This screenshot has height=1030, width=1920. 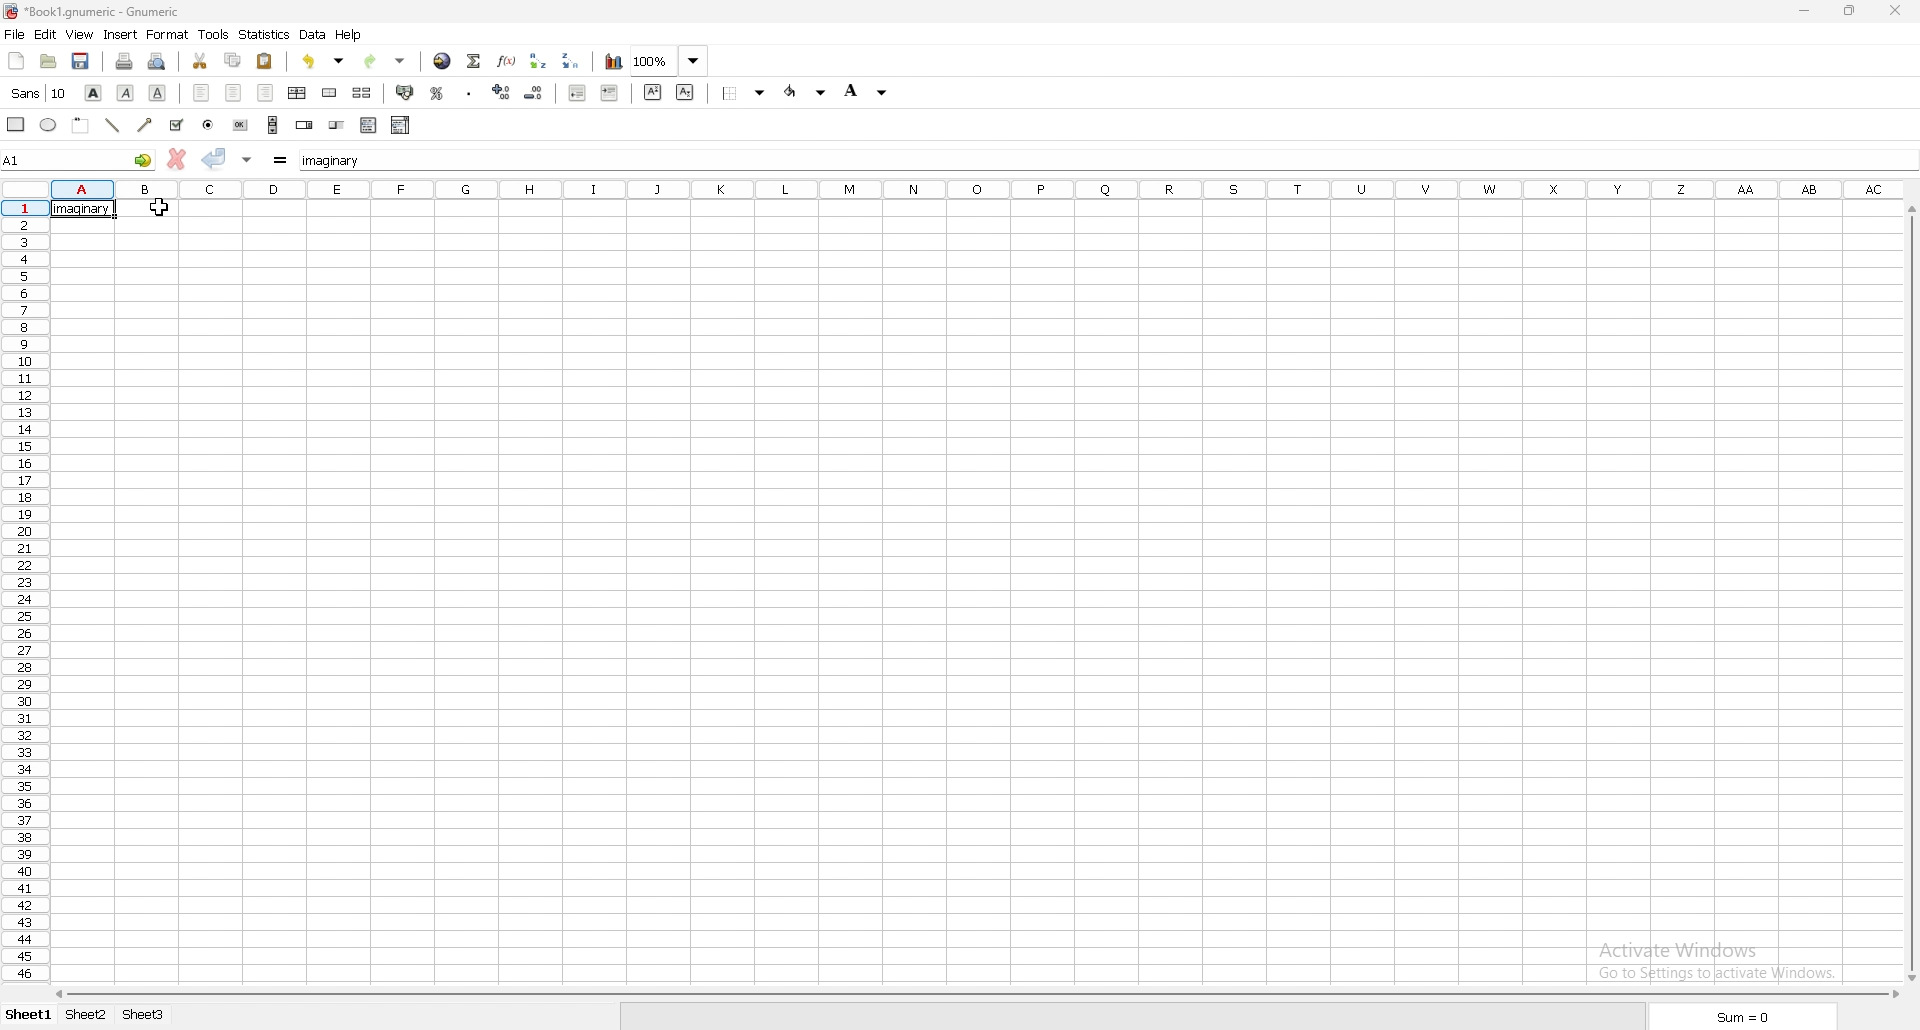 What do you see at coordinates (15, 124) in the screenshot?
I see `rectangle` at bounding box center [15, 124].